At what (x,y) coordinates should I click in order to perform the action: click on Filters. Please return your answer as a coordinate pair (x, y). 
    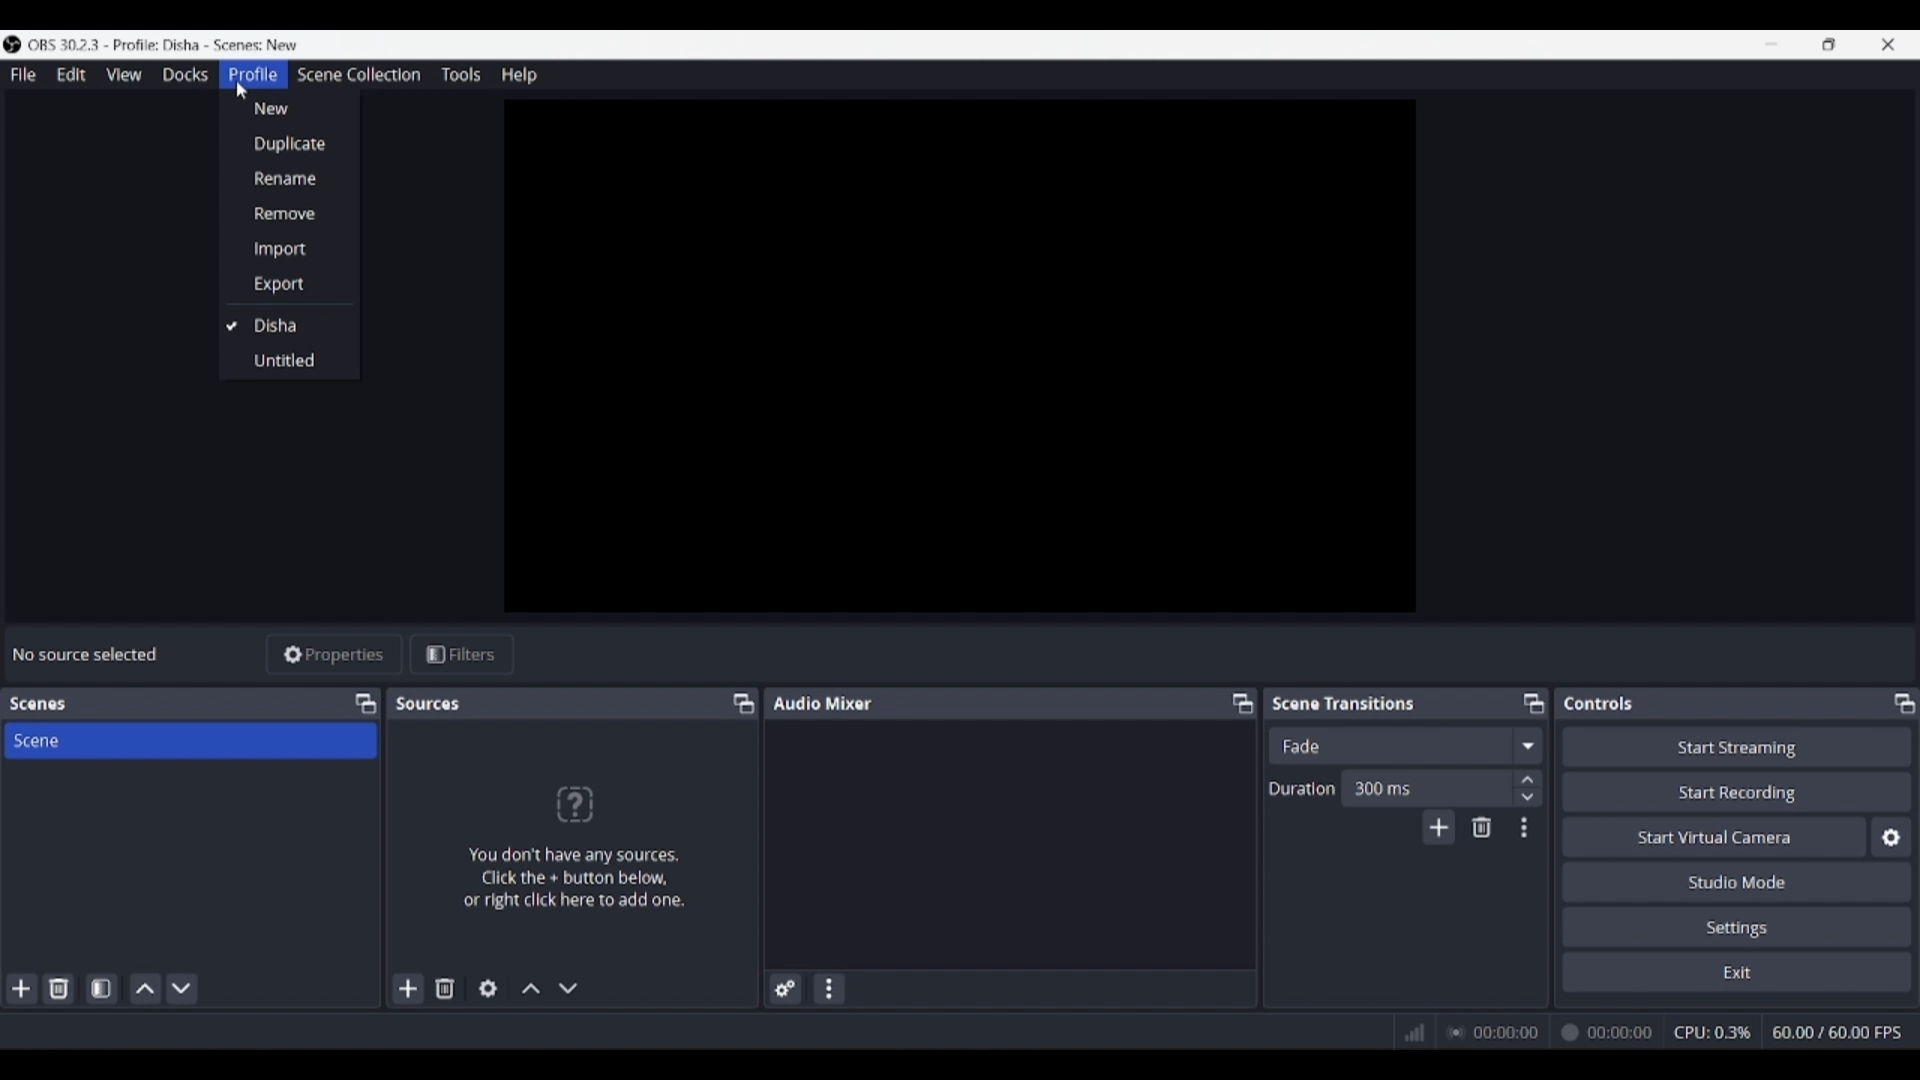
    Looking at the image, I should click on (462, 655).